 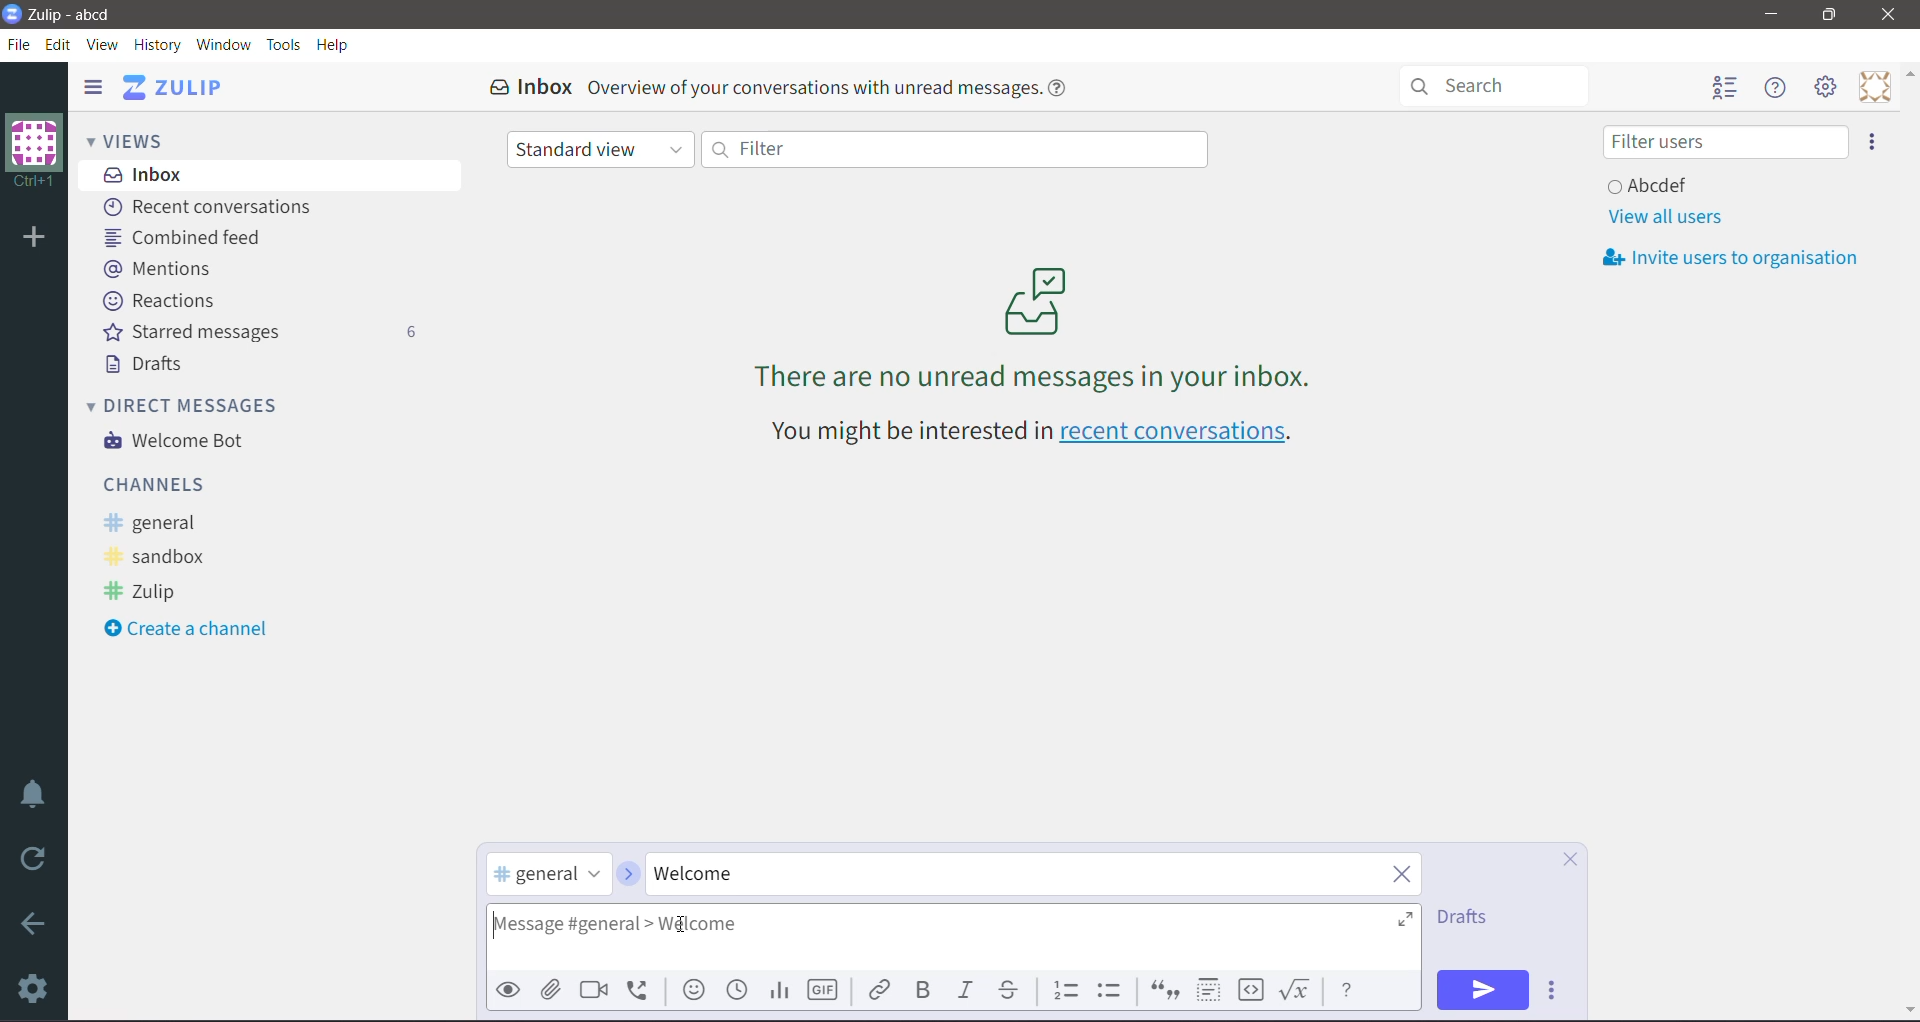 I want to click on Zulip, so click(x=146, y=593).